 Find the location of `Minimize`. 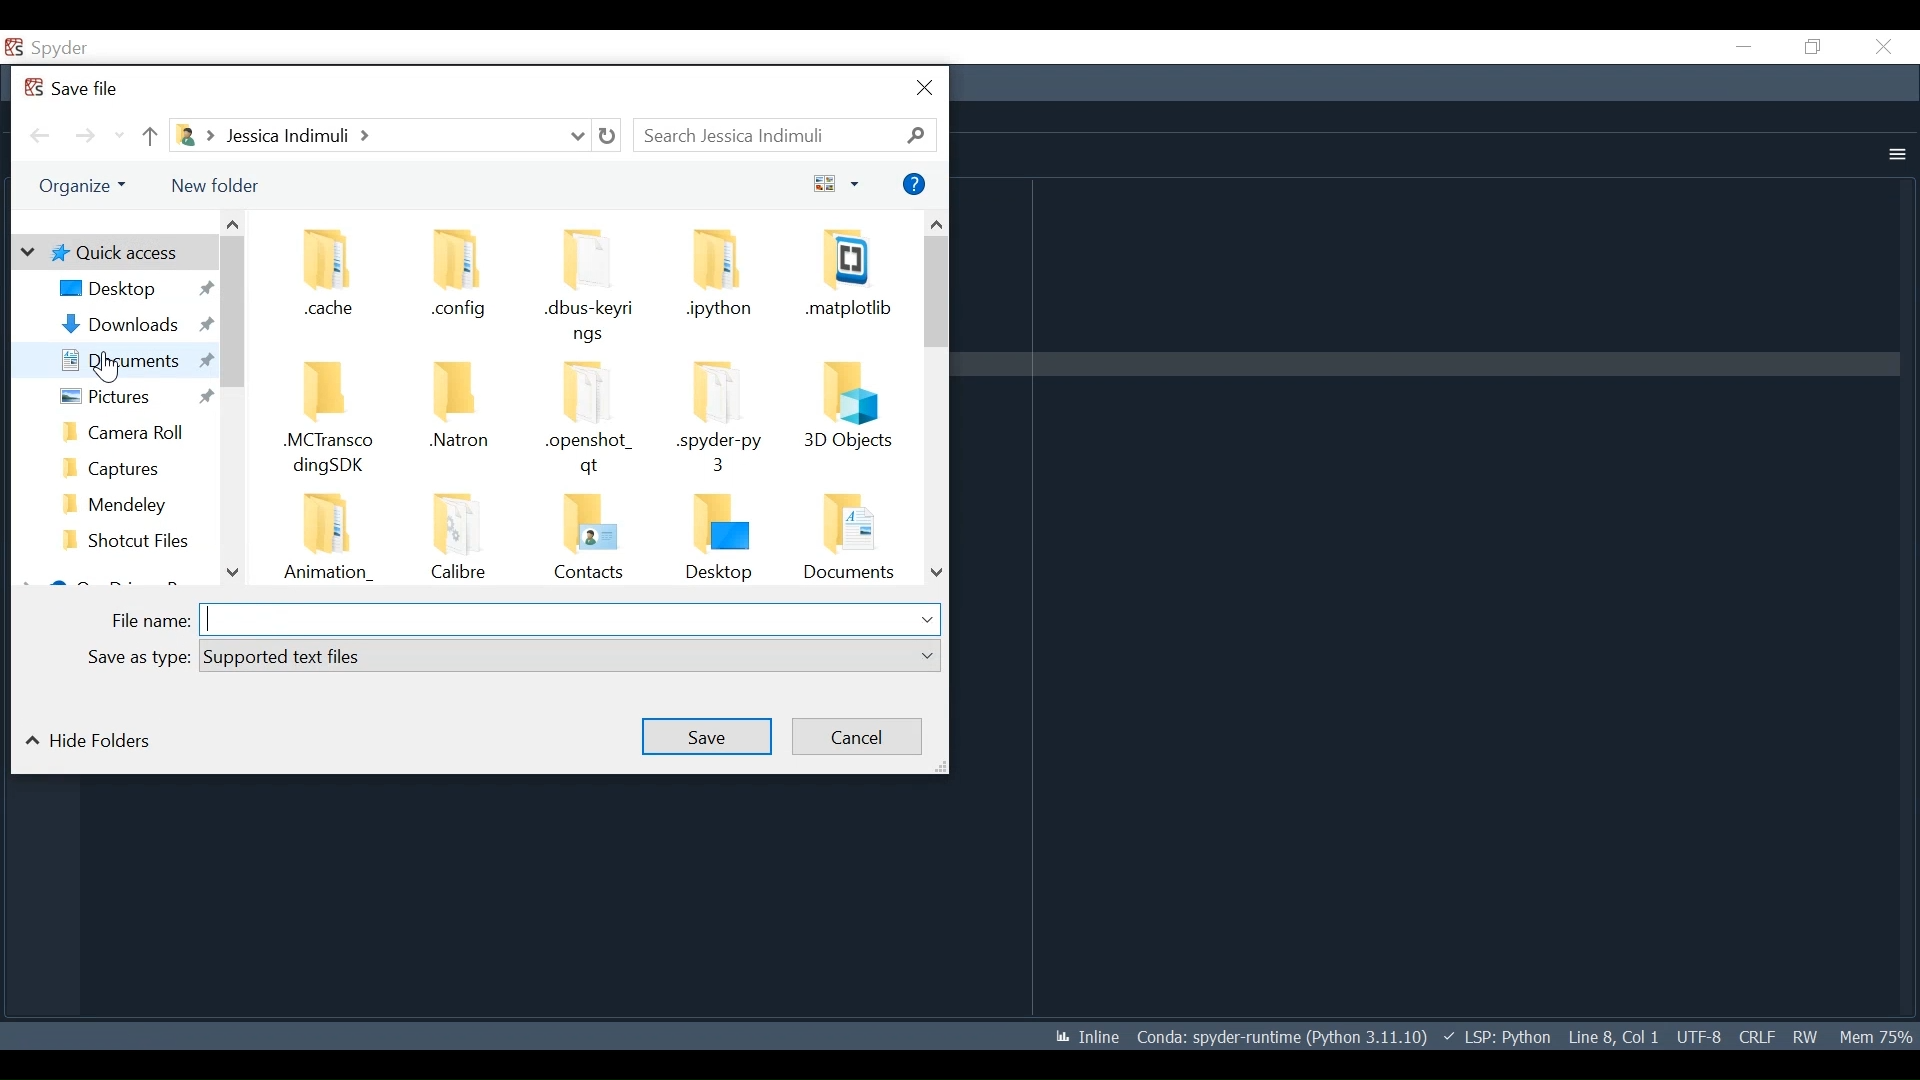

Minimize is located at coordinates (1742, 46).